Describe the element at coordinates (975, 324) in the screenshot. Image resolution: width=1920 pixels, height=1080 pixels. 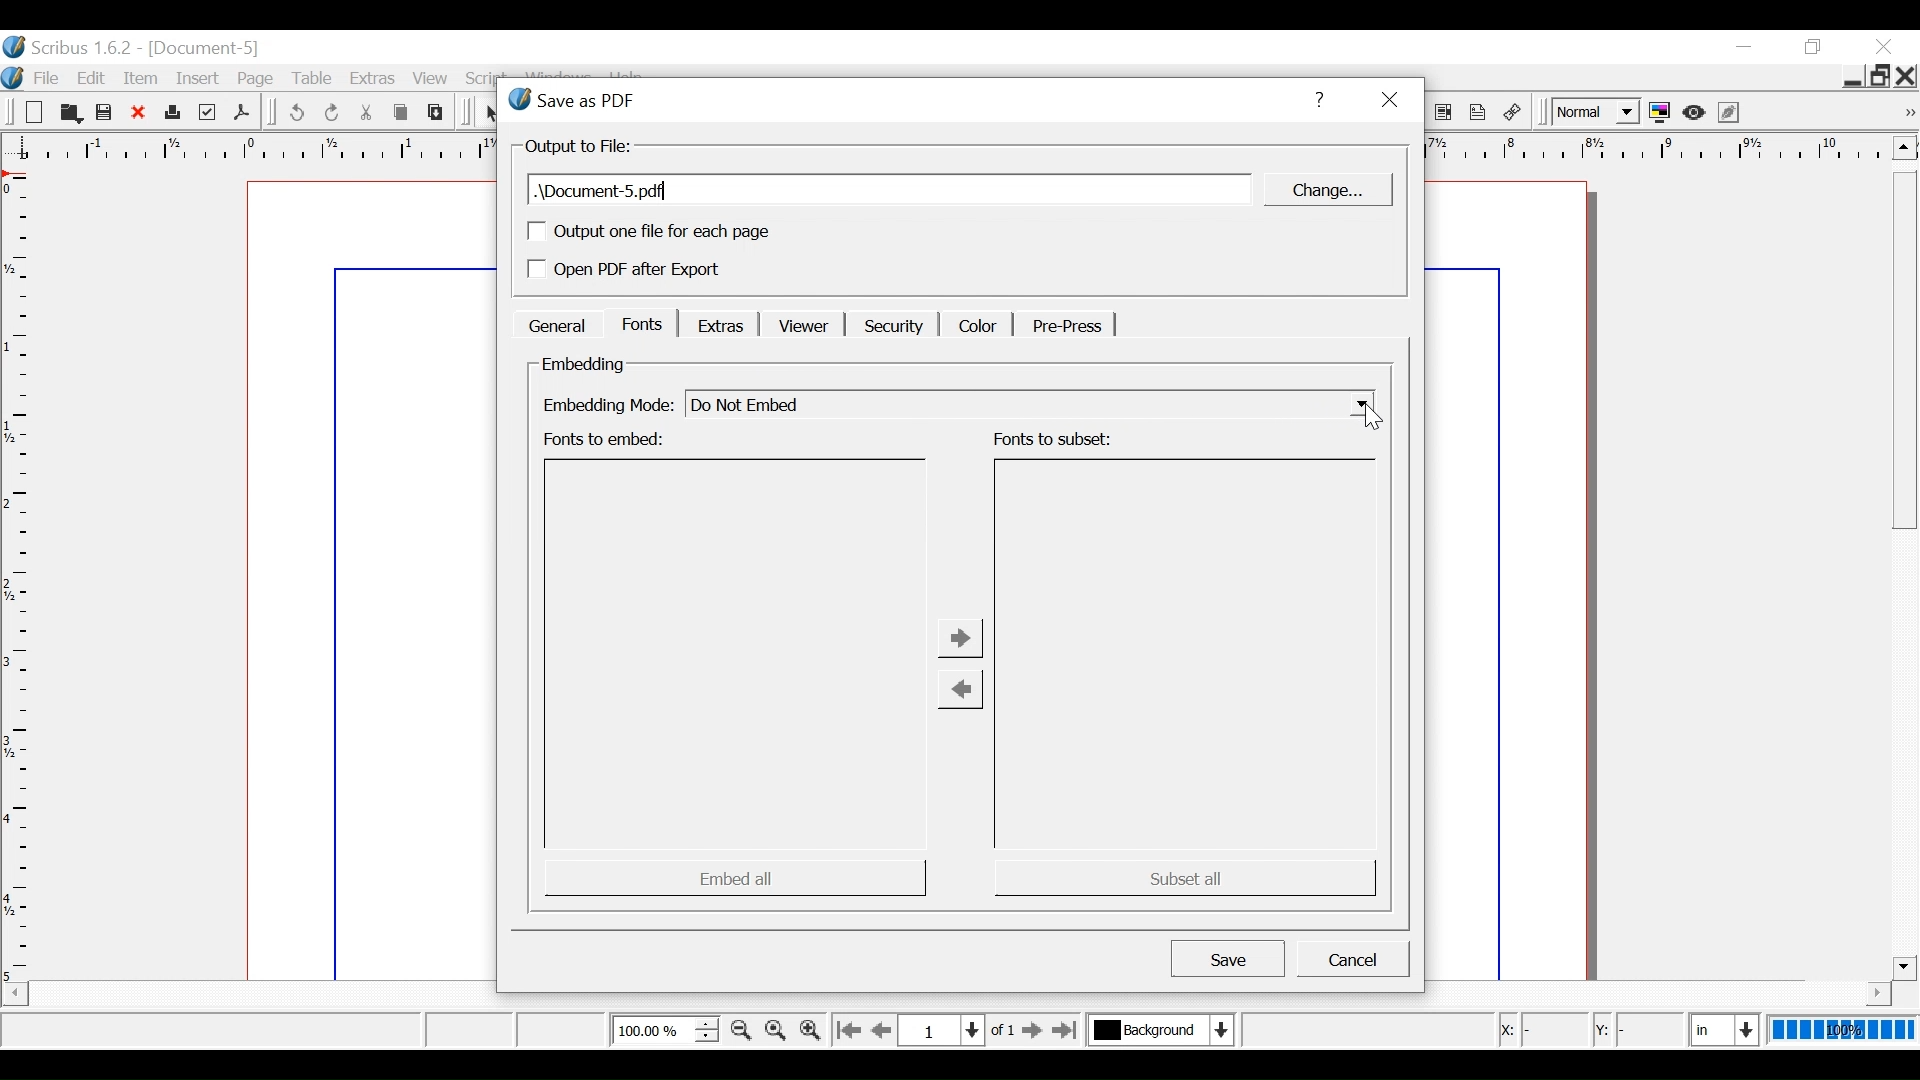
I see `Color` at that location.